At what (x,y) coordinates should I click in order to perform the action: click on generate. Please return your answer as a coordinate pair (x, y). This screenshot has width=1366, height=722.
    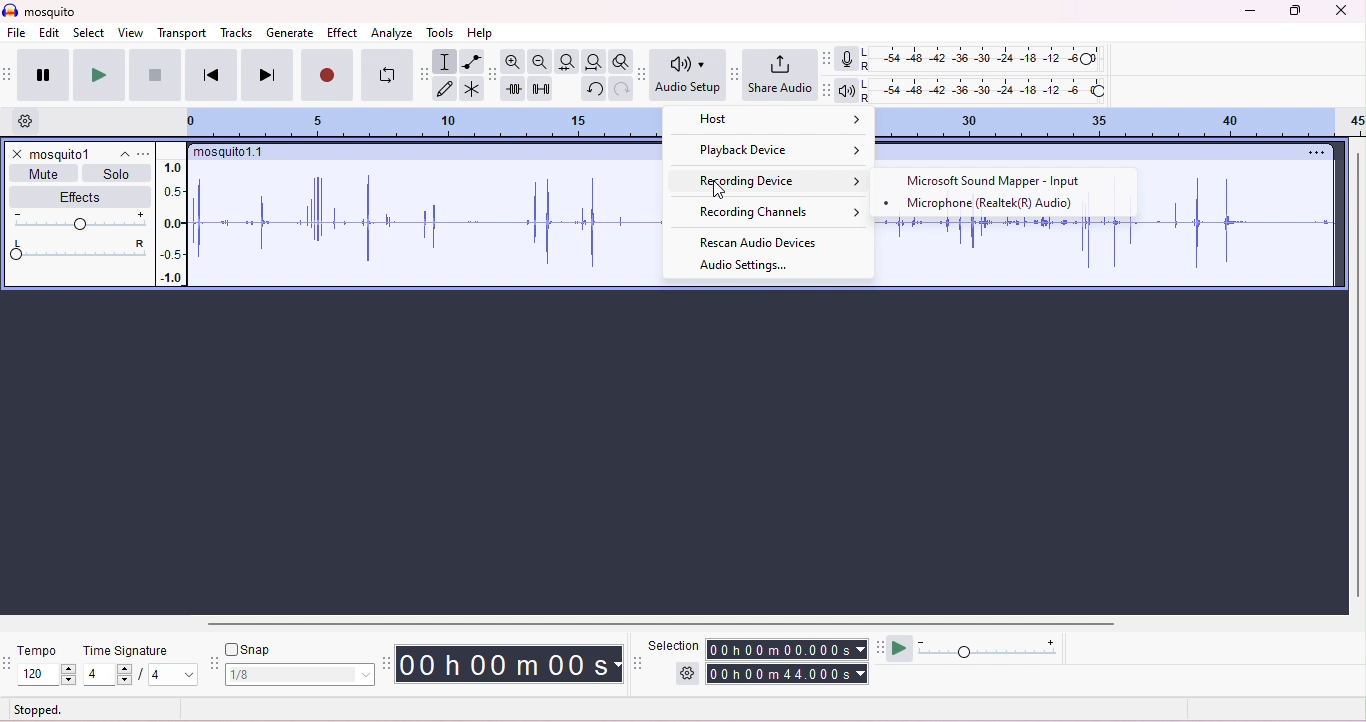
    Looking at the image, I should click on (291, 34).